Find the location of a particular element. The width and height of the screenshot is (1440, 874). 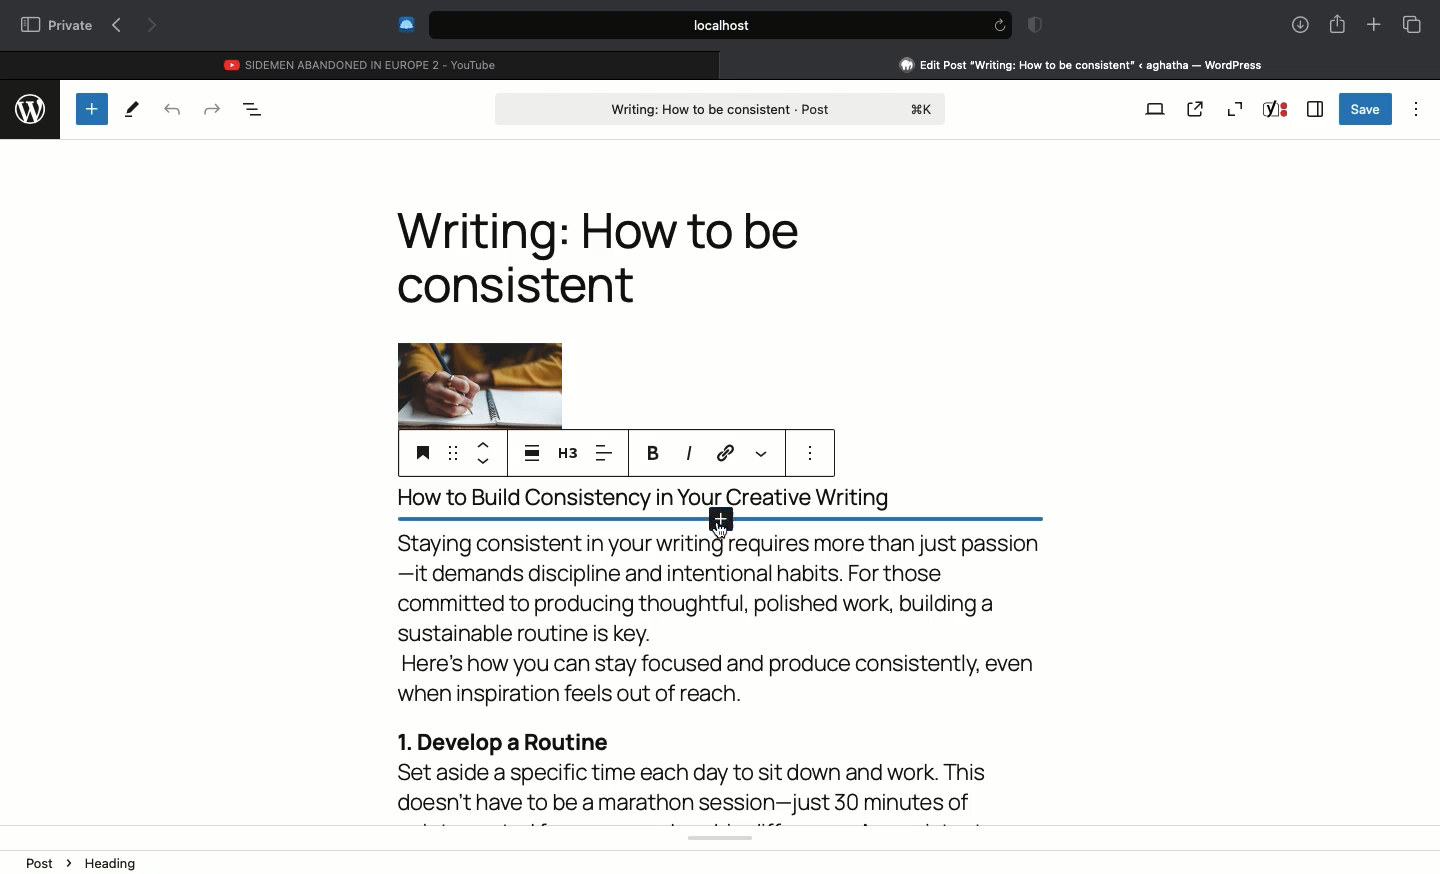

Next page is located at coordinates (154, 27).